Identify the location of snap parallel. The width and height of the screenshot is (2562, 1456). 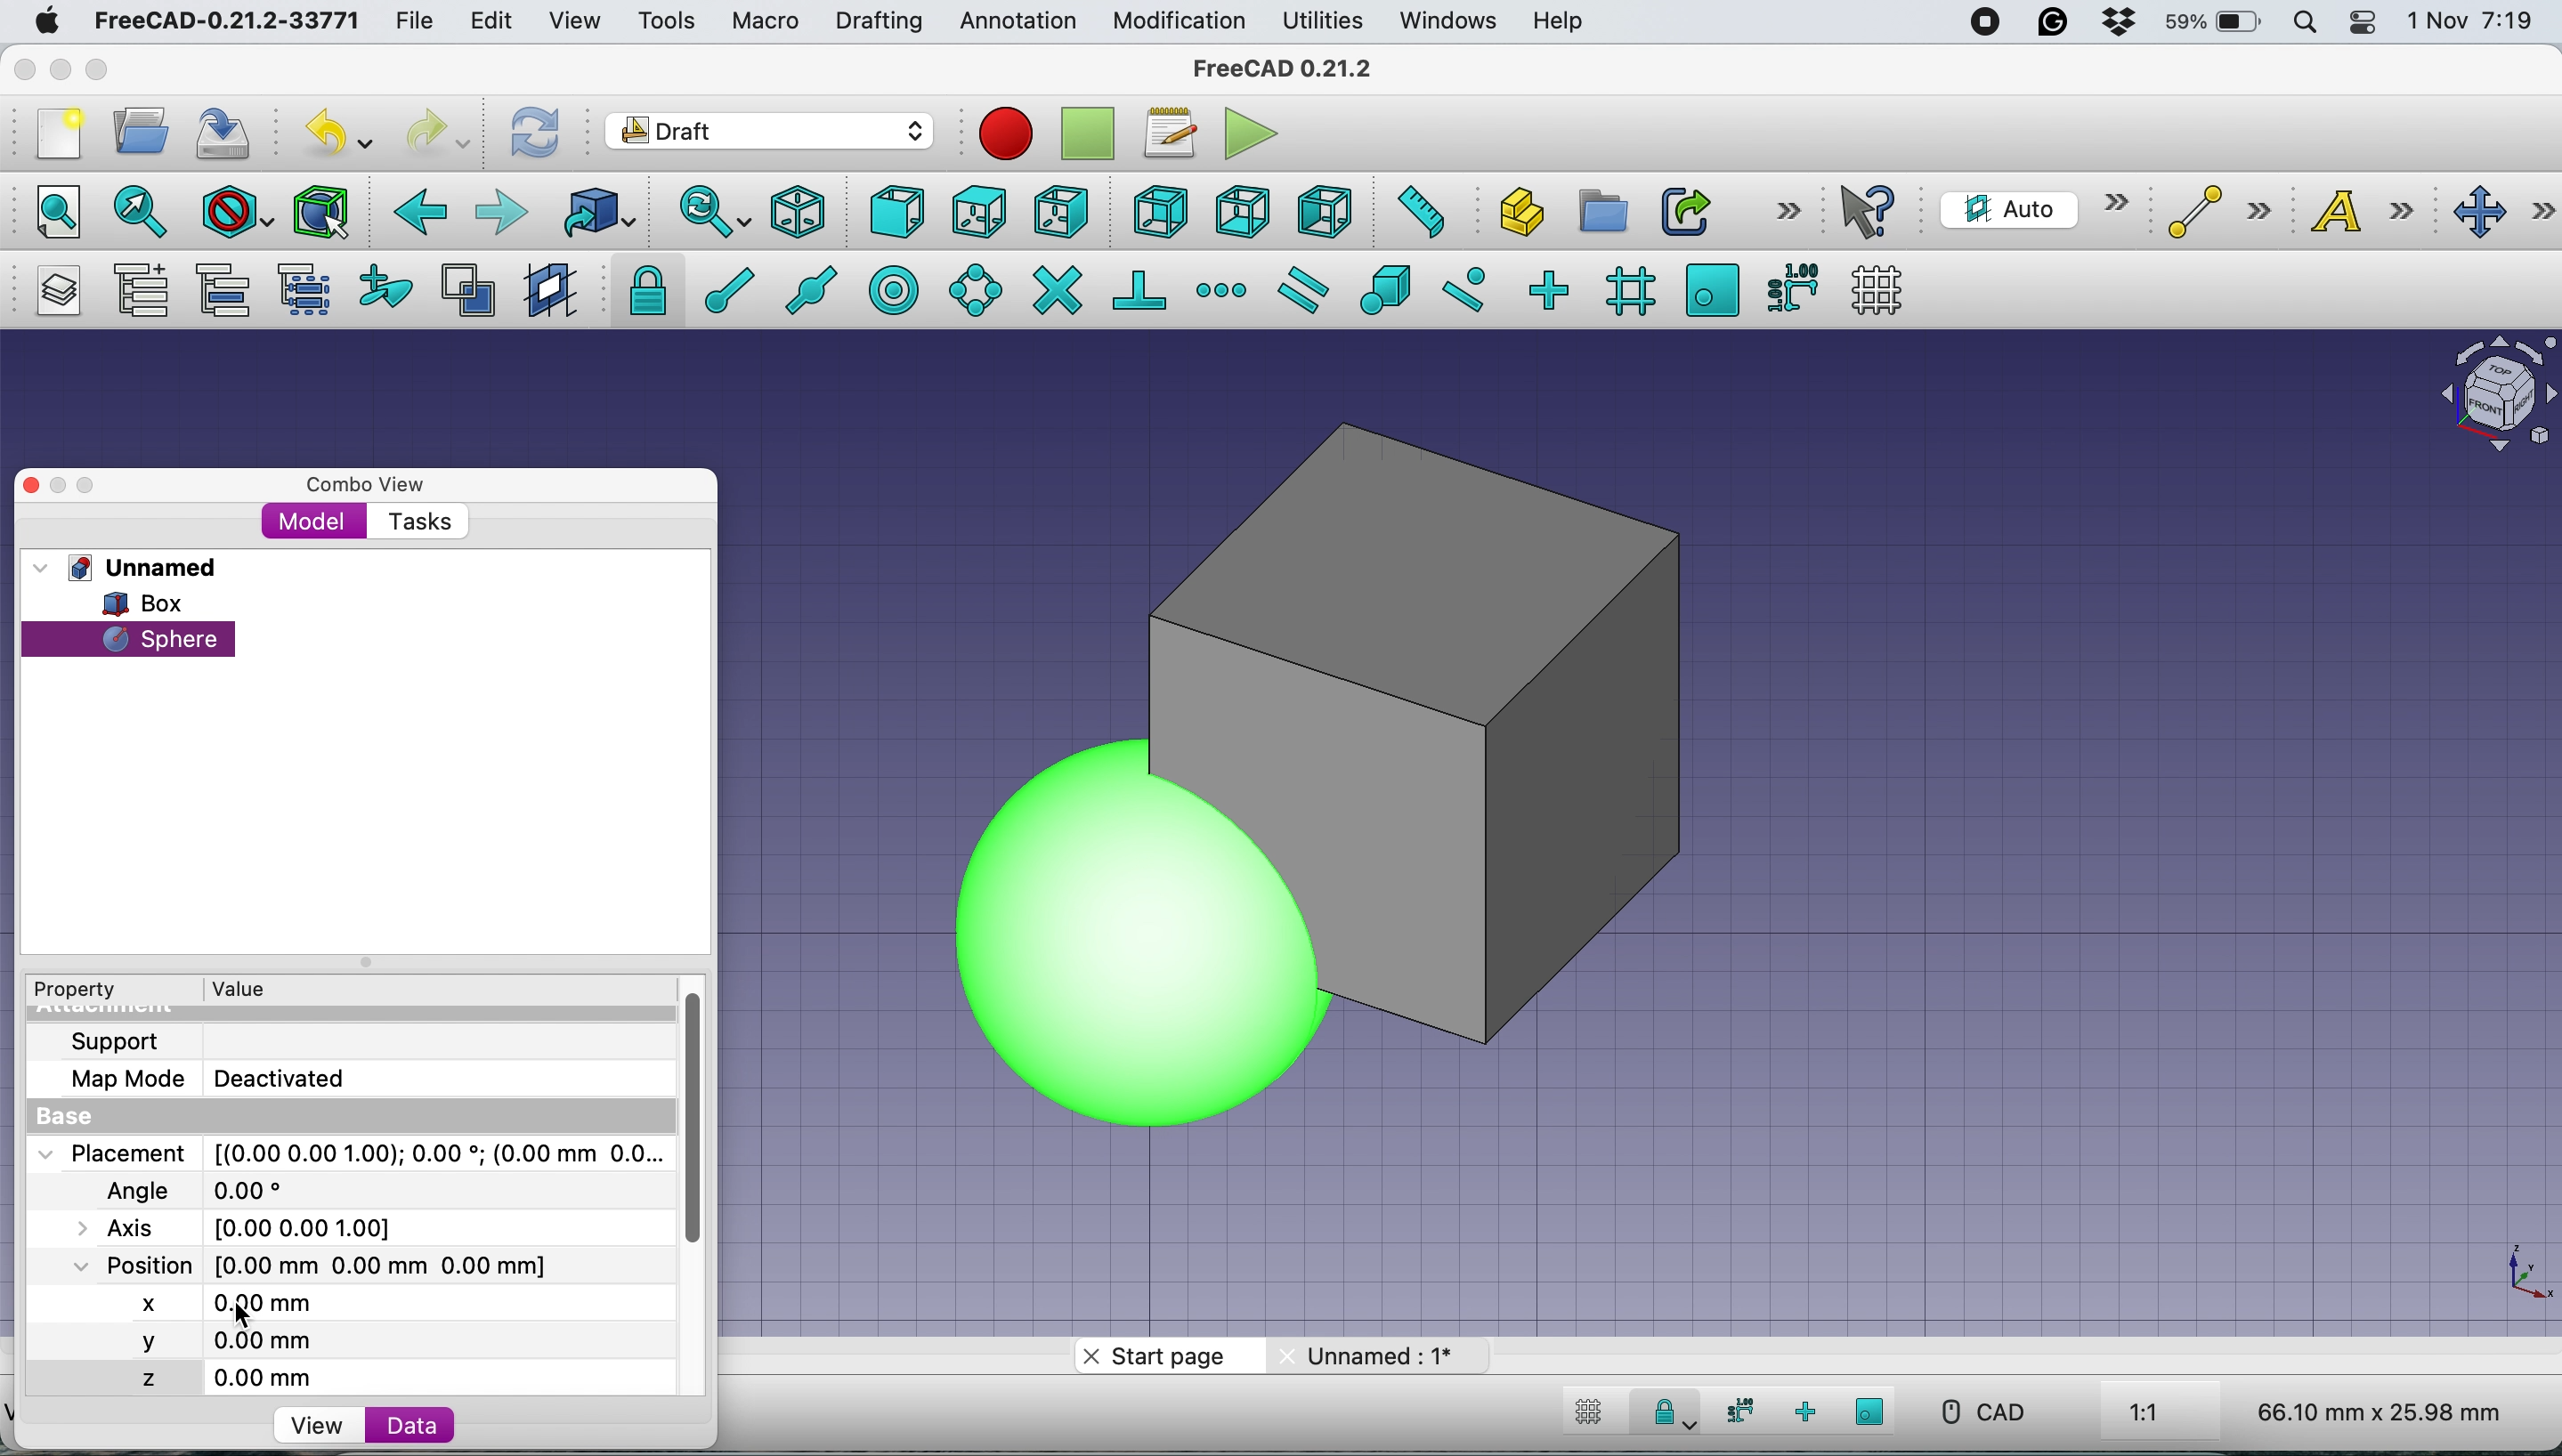
(1299, 291).